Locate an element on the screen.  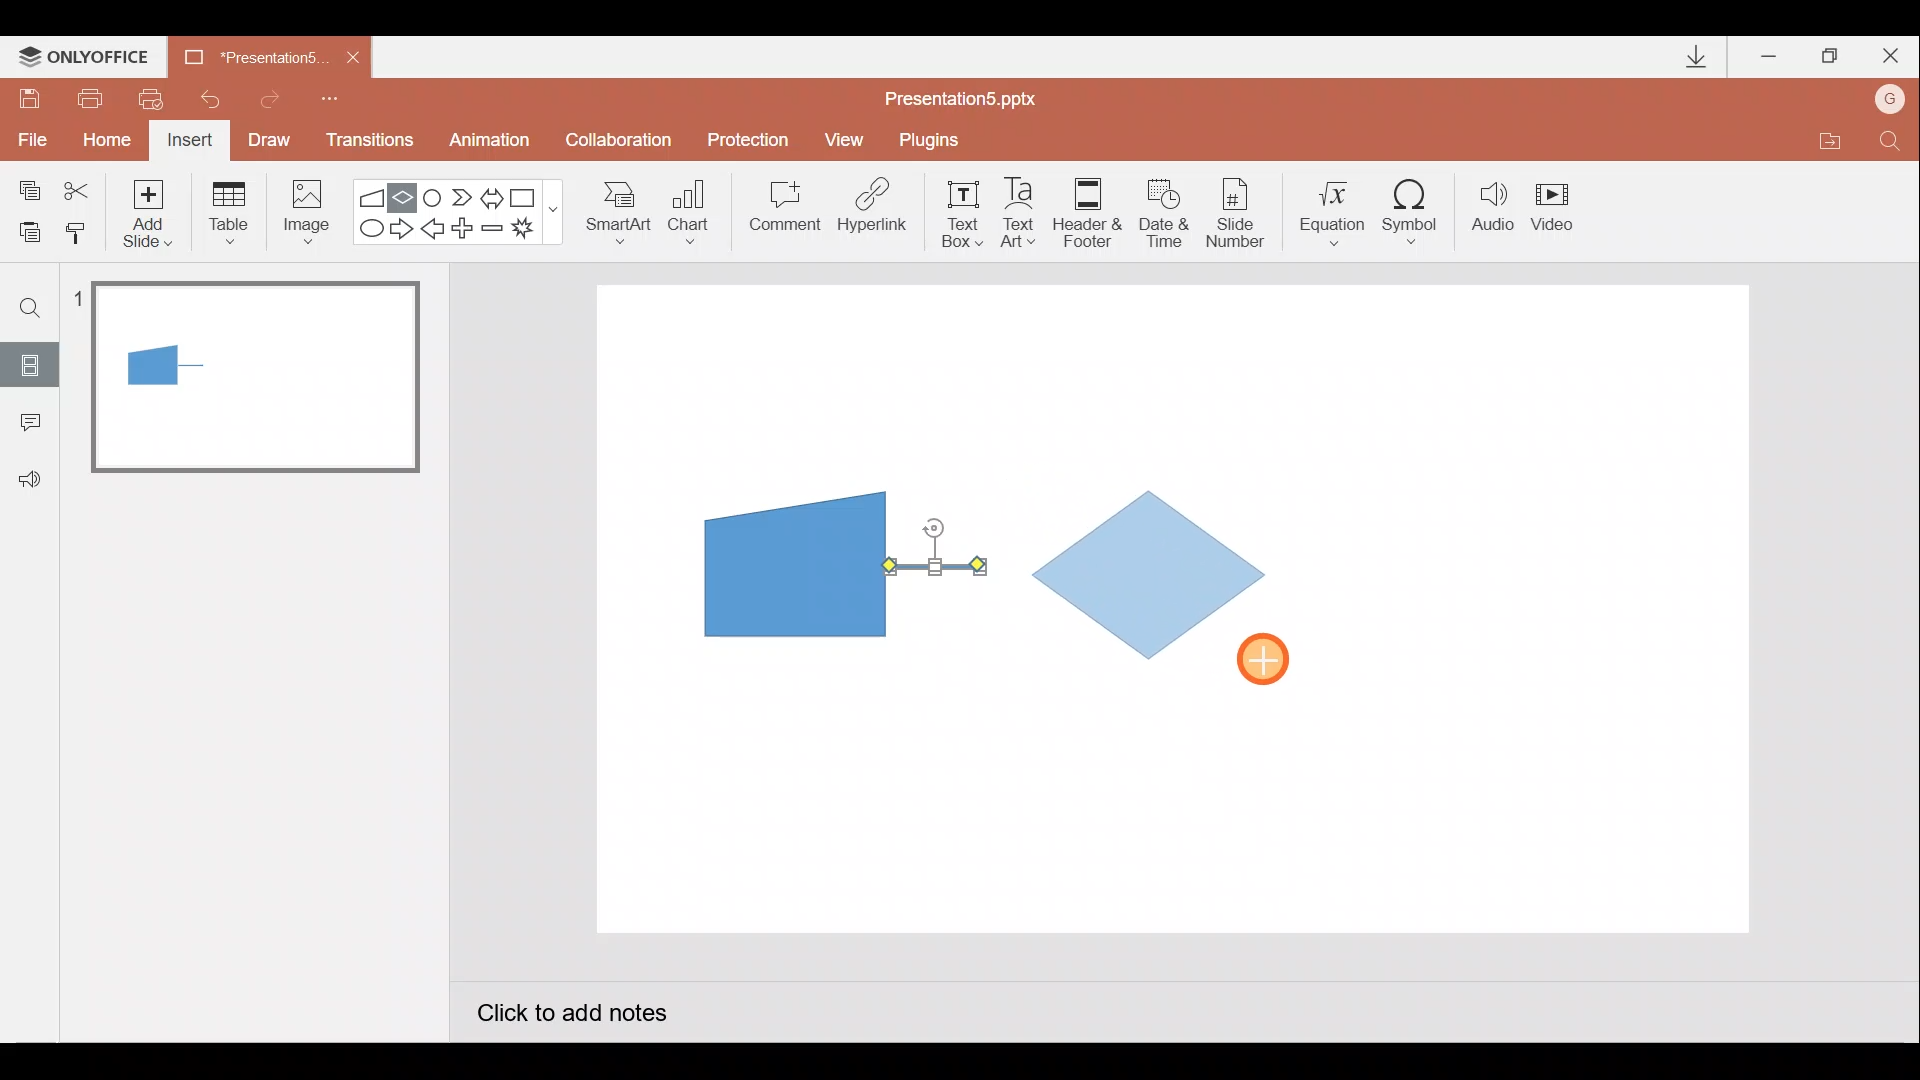
Header & footer is located at coordinates (1086, 211).